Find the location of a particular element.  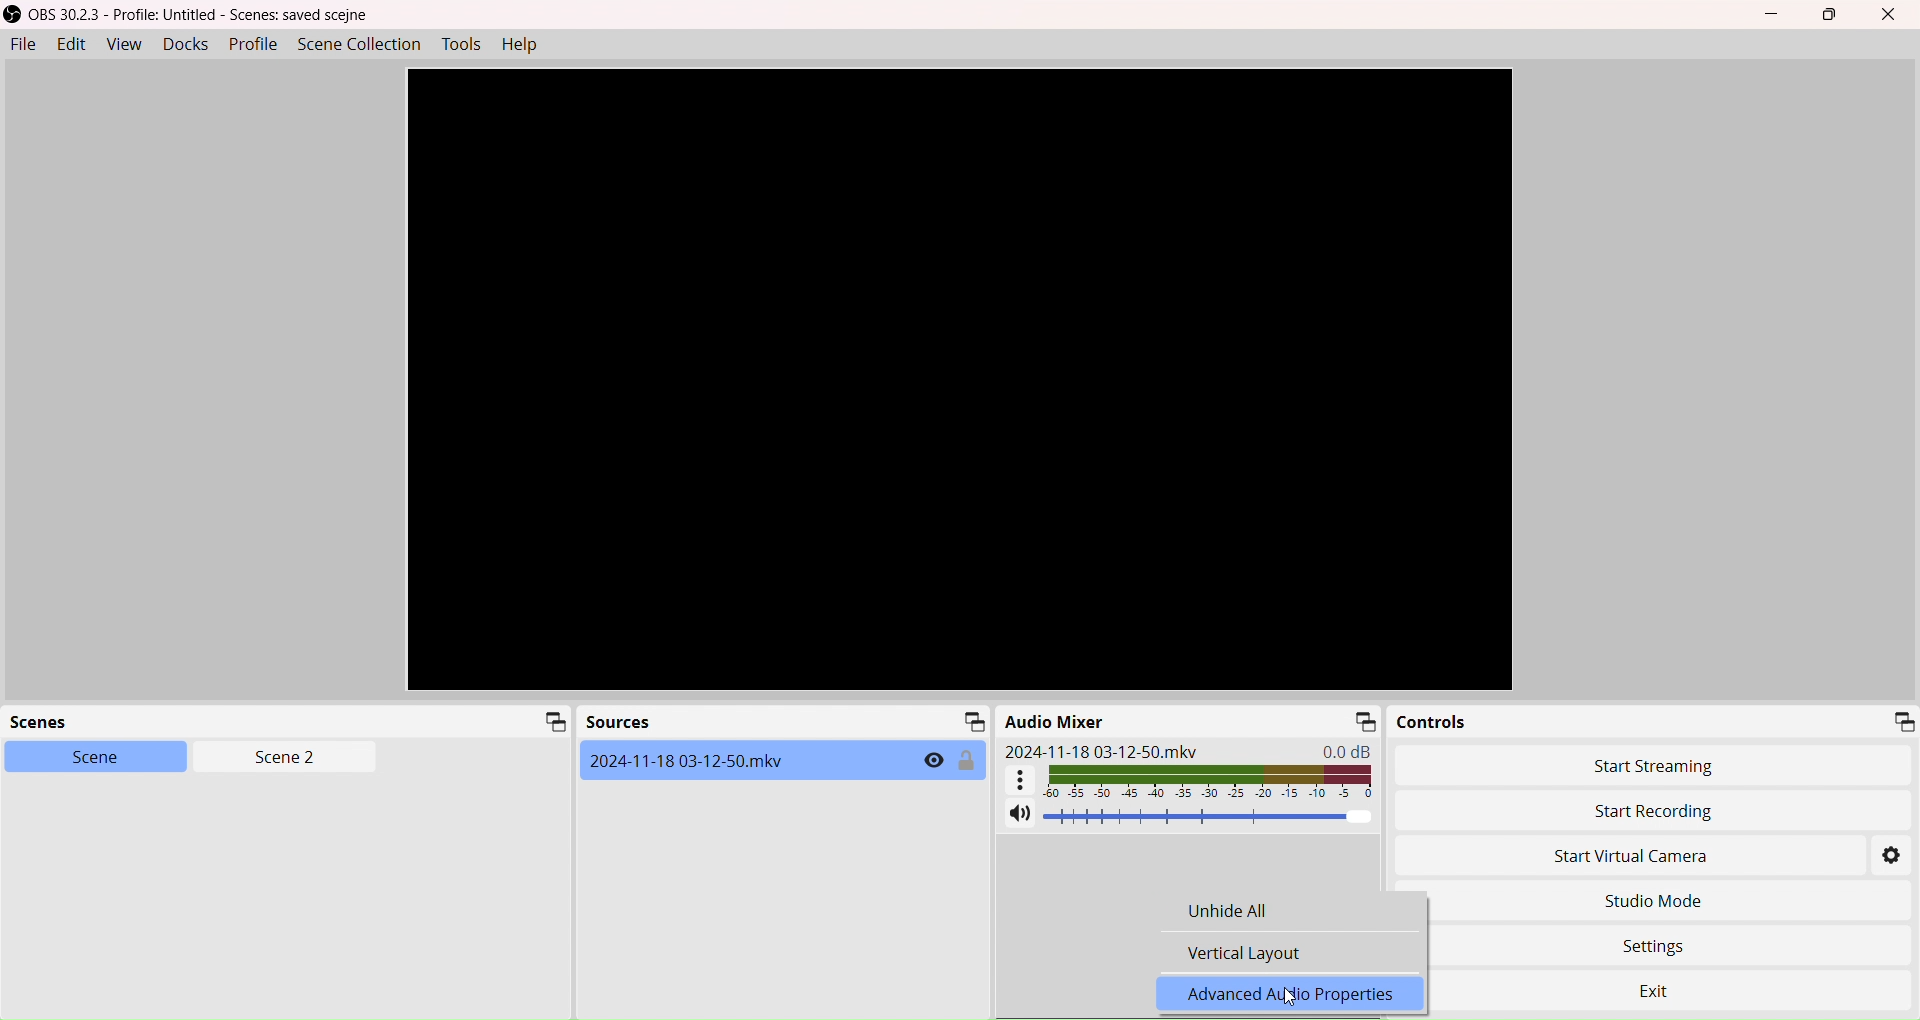

2024-11-18 03-12-50.mkv is located at coordinates (1102, 751).